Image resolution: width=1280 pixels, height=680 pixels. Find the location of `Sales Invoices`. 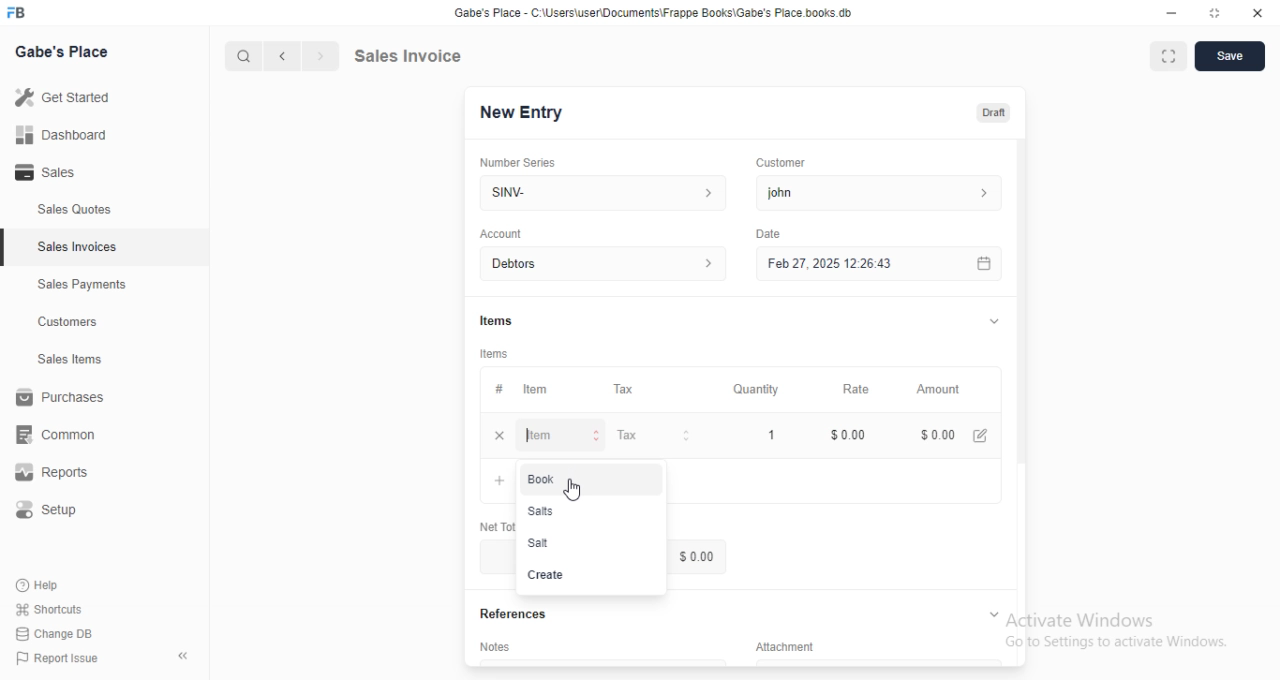

Sales Invoices is located at coordinates (80, 248).